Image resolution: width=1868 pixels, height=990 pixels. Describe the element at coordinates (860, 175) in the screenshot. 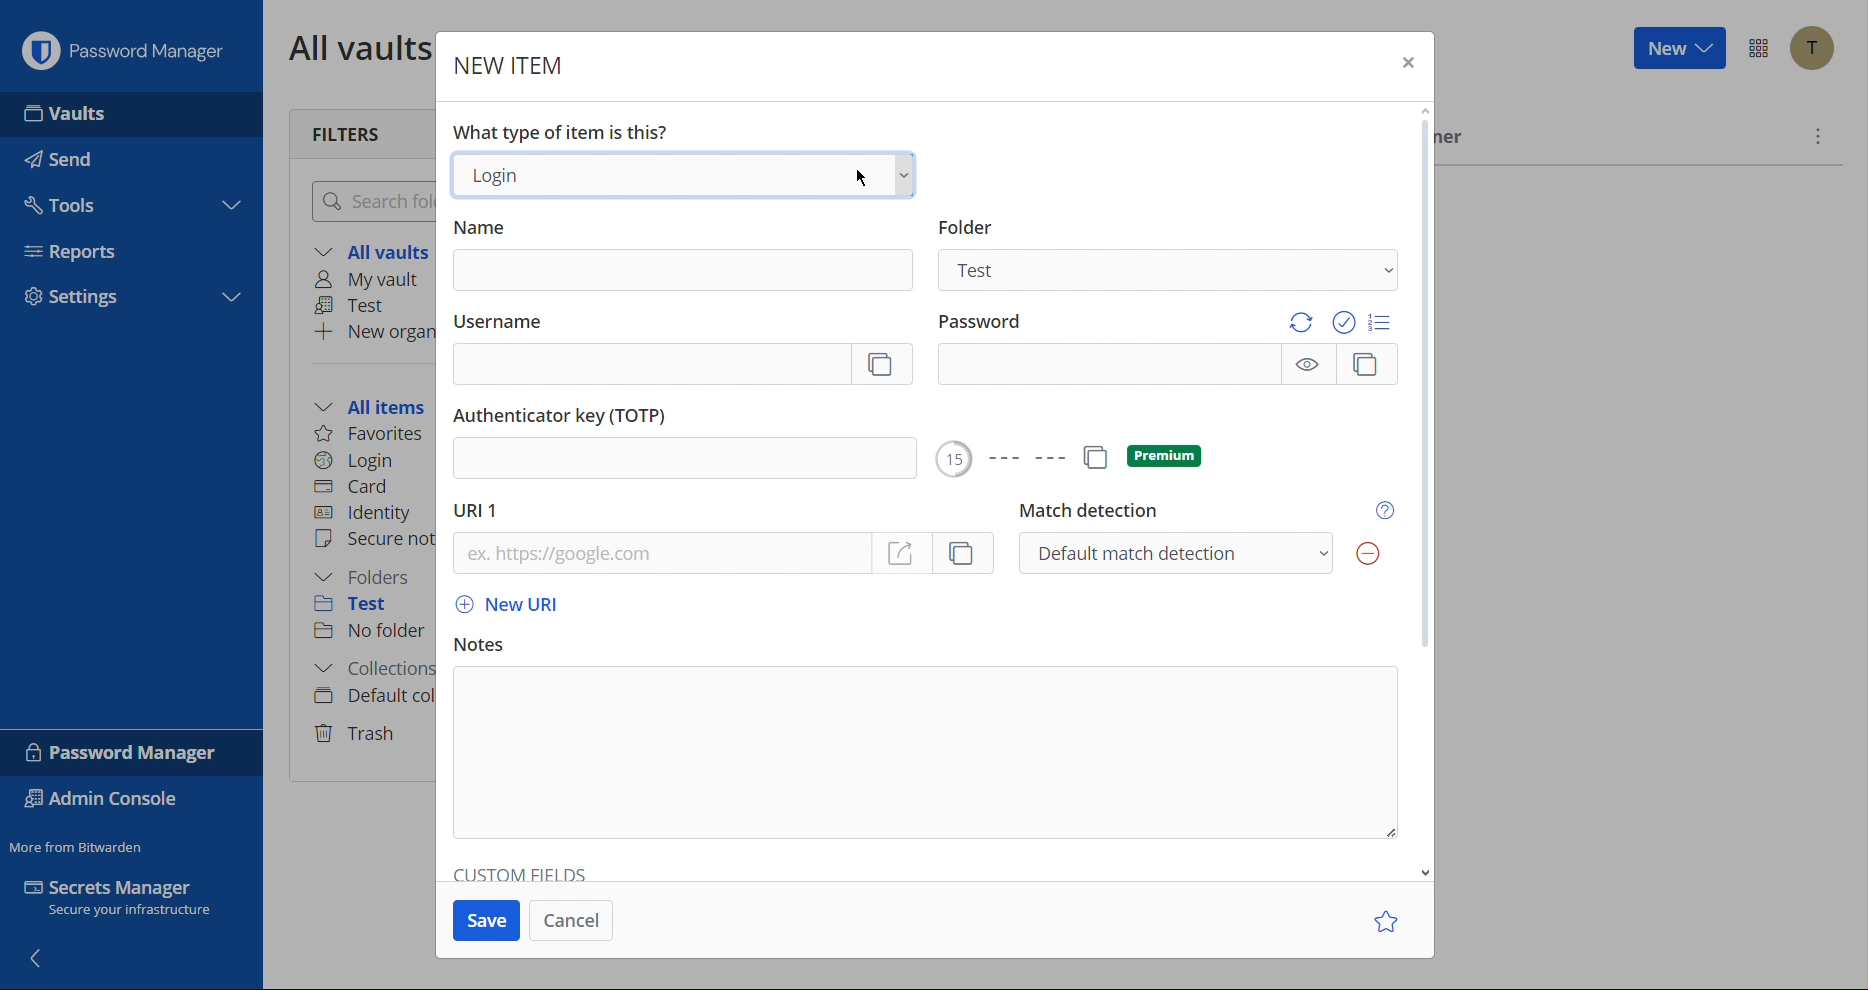

I see `Cursor` at that location.